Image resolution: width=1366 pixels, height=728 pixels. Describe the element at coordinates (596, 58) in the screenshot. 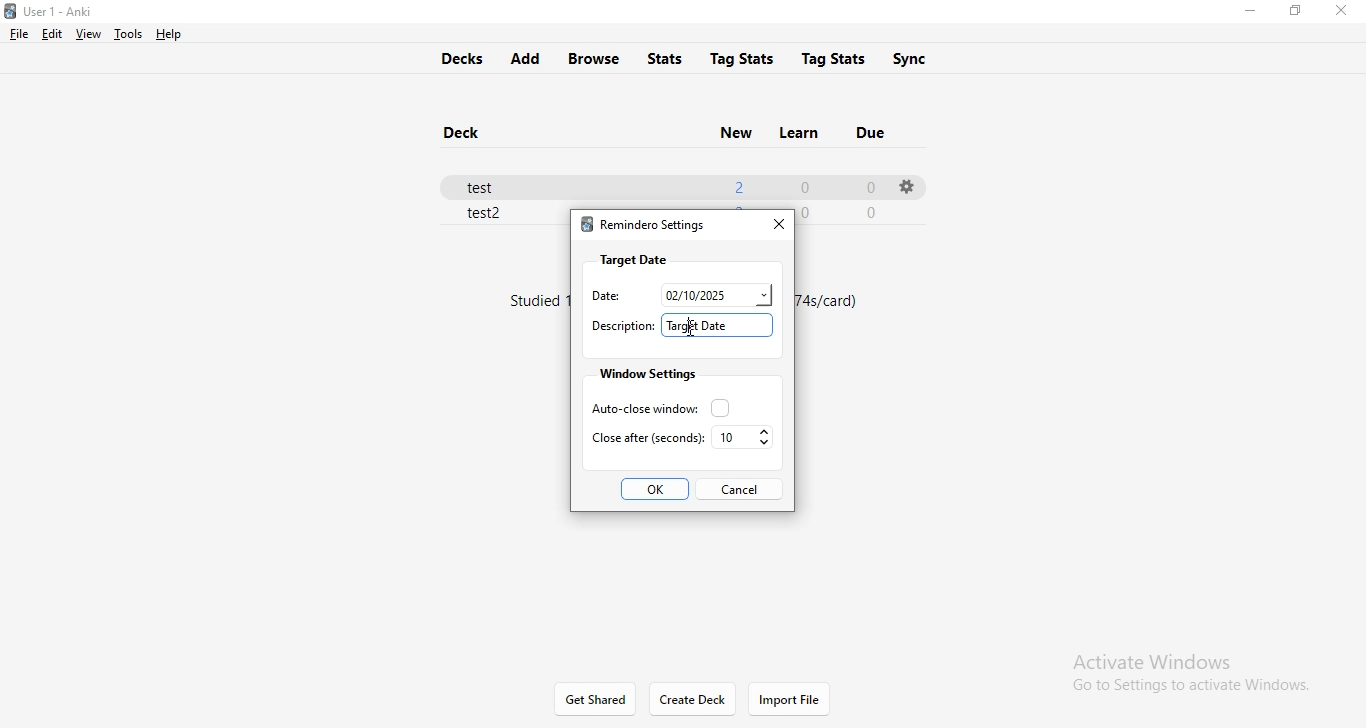

I see `browse` at that location.